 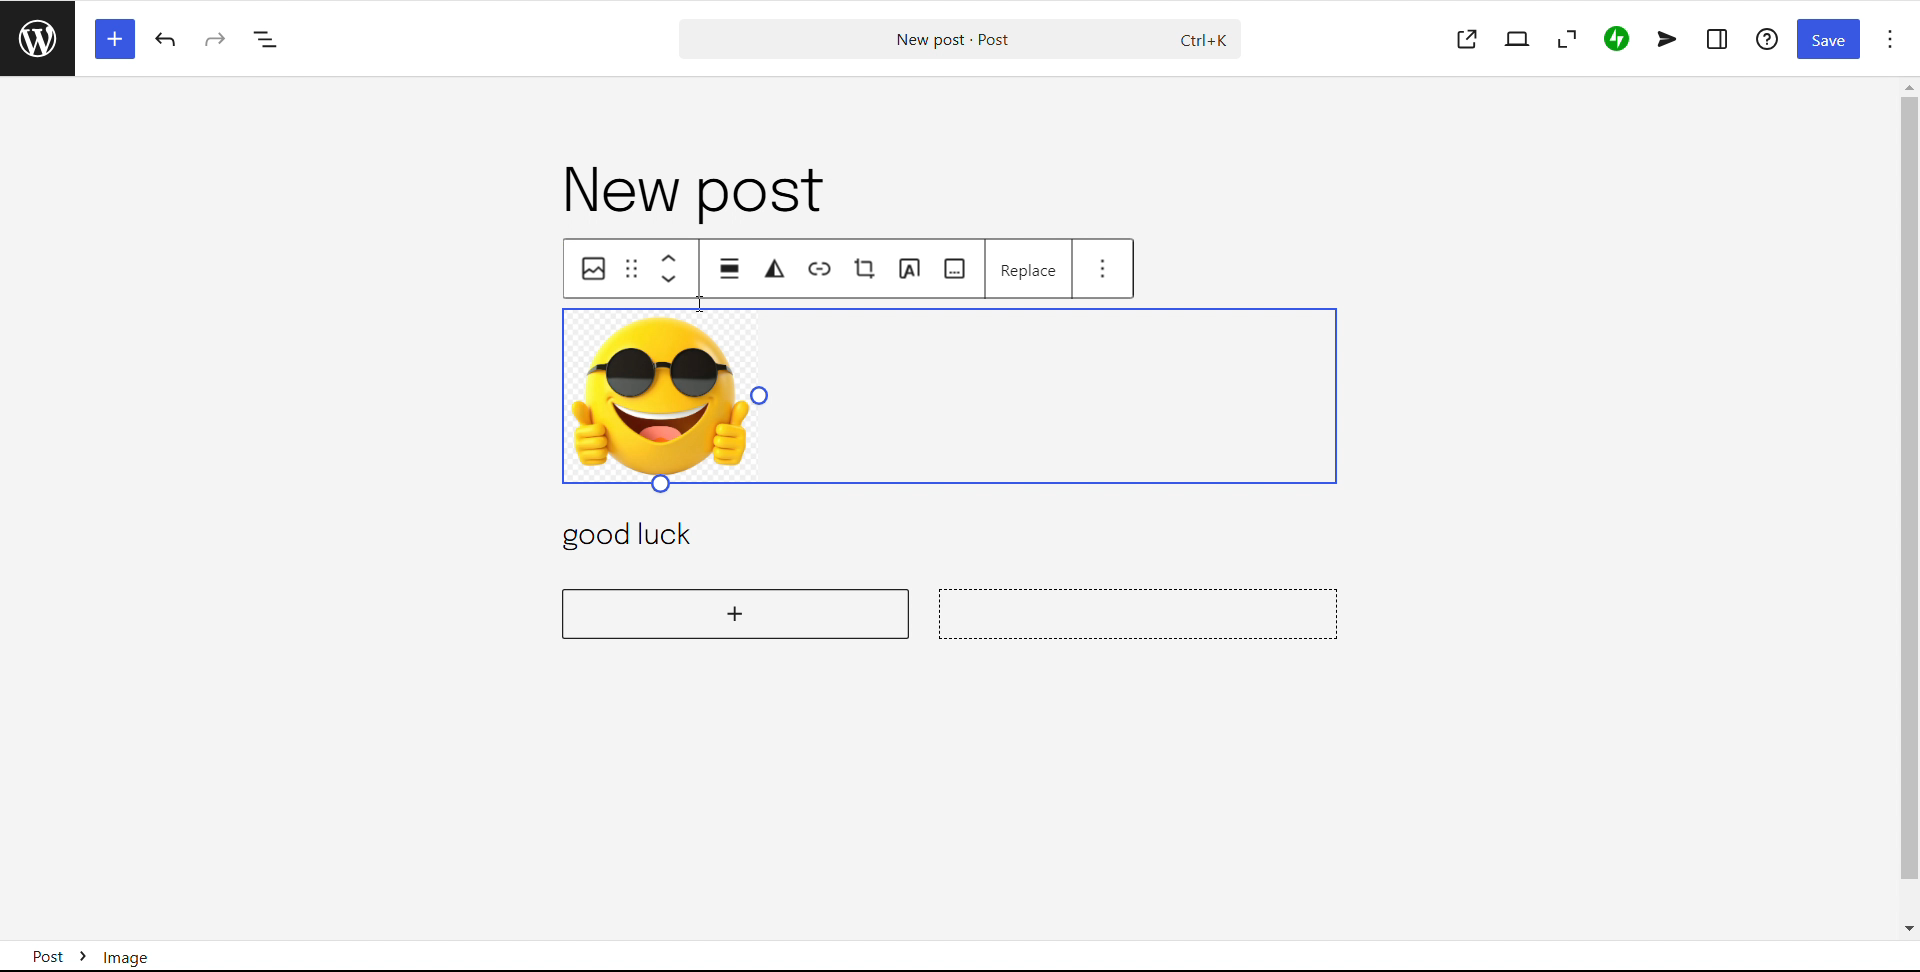 What do you see at coordinates (1028, 267) in the screenshot?
I see `replace` at bounding box center [1028, 267].